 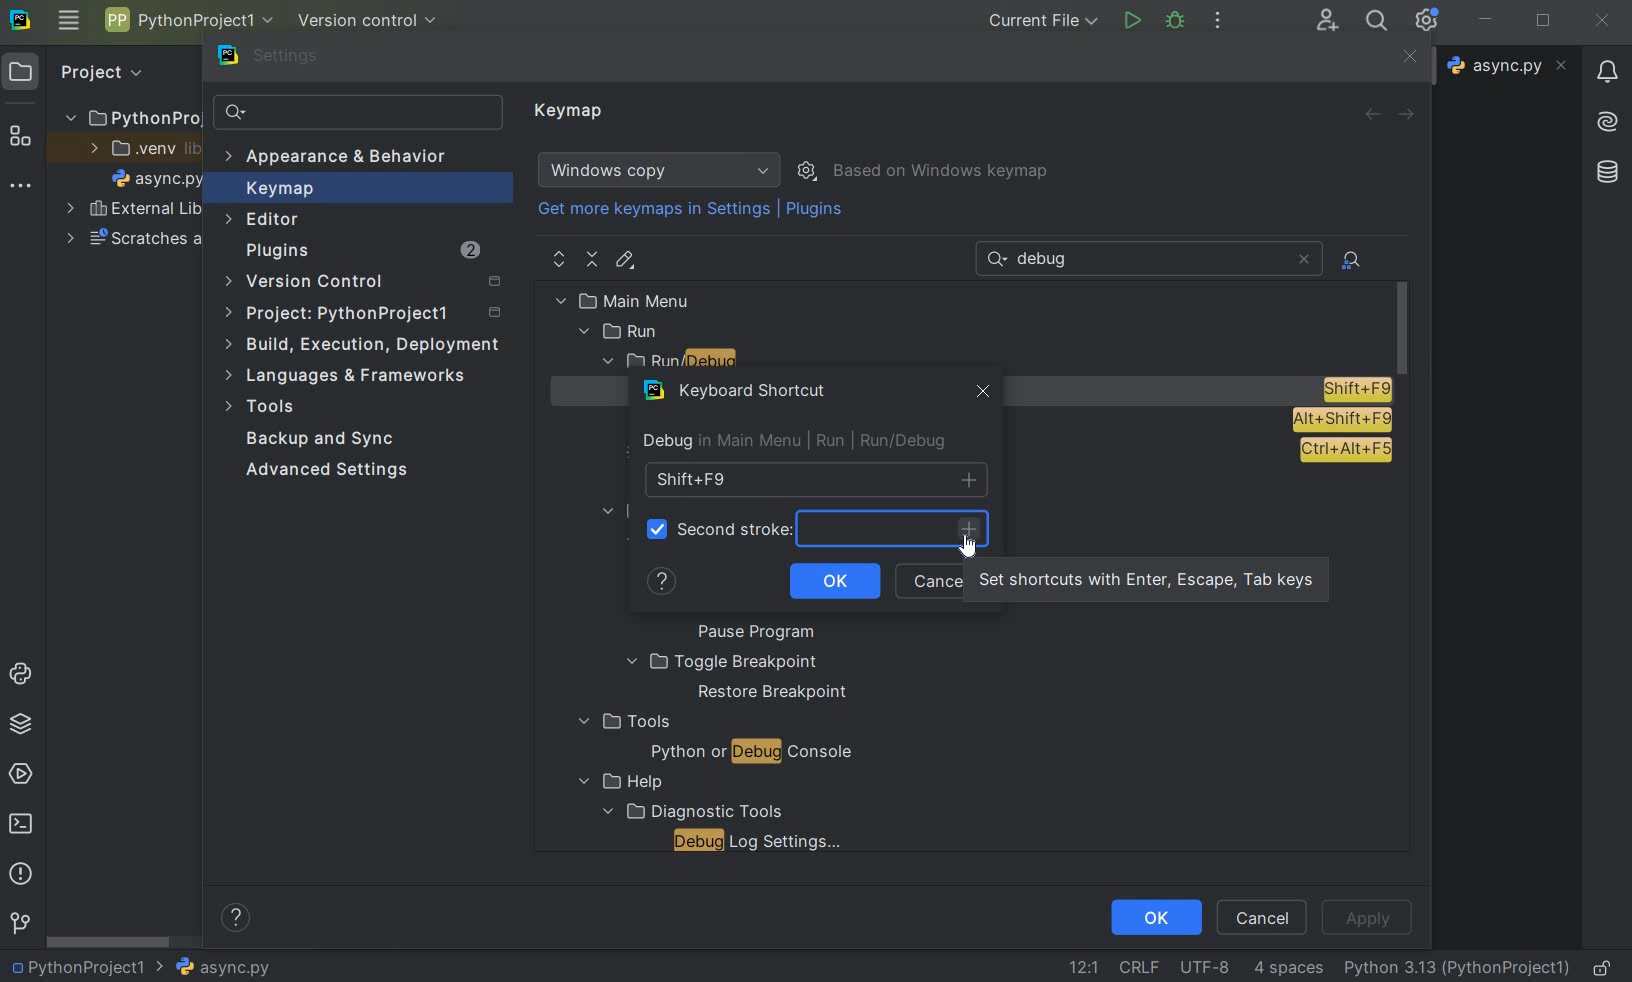 What do you see at coordinates (1138, 968) in the screenshot?
I see `line separator` at bounding box center [1138, 968].